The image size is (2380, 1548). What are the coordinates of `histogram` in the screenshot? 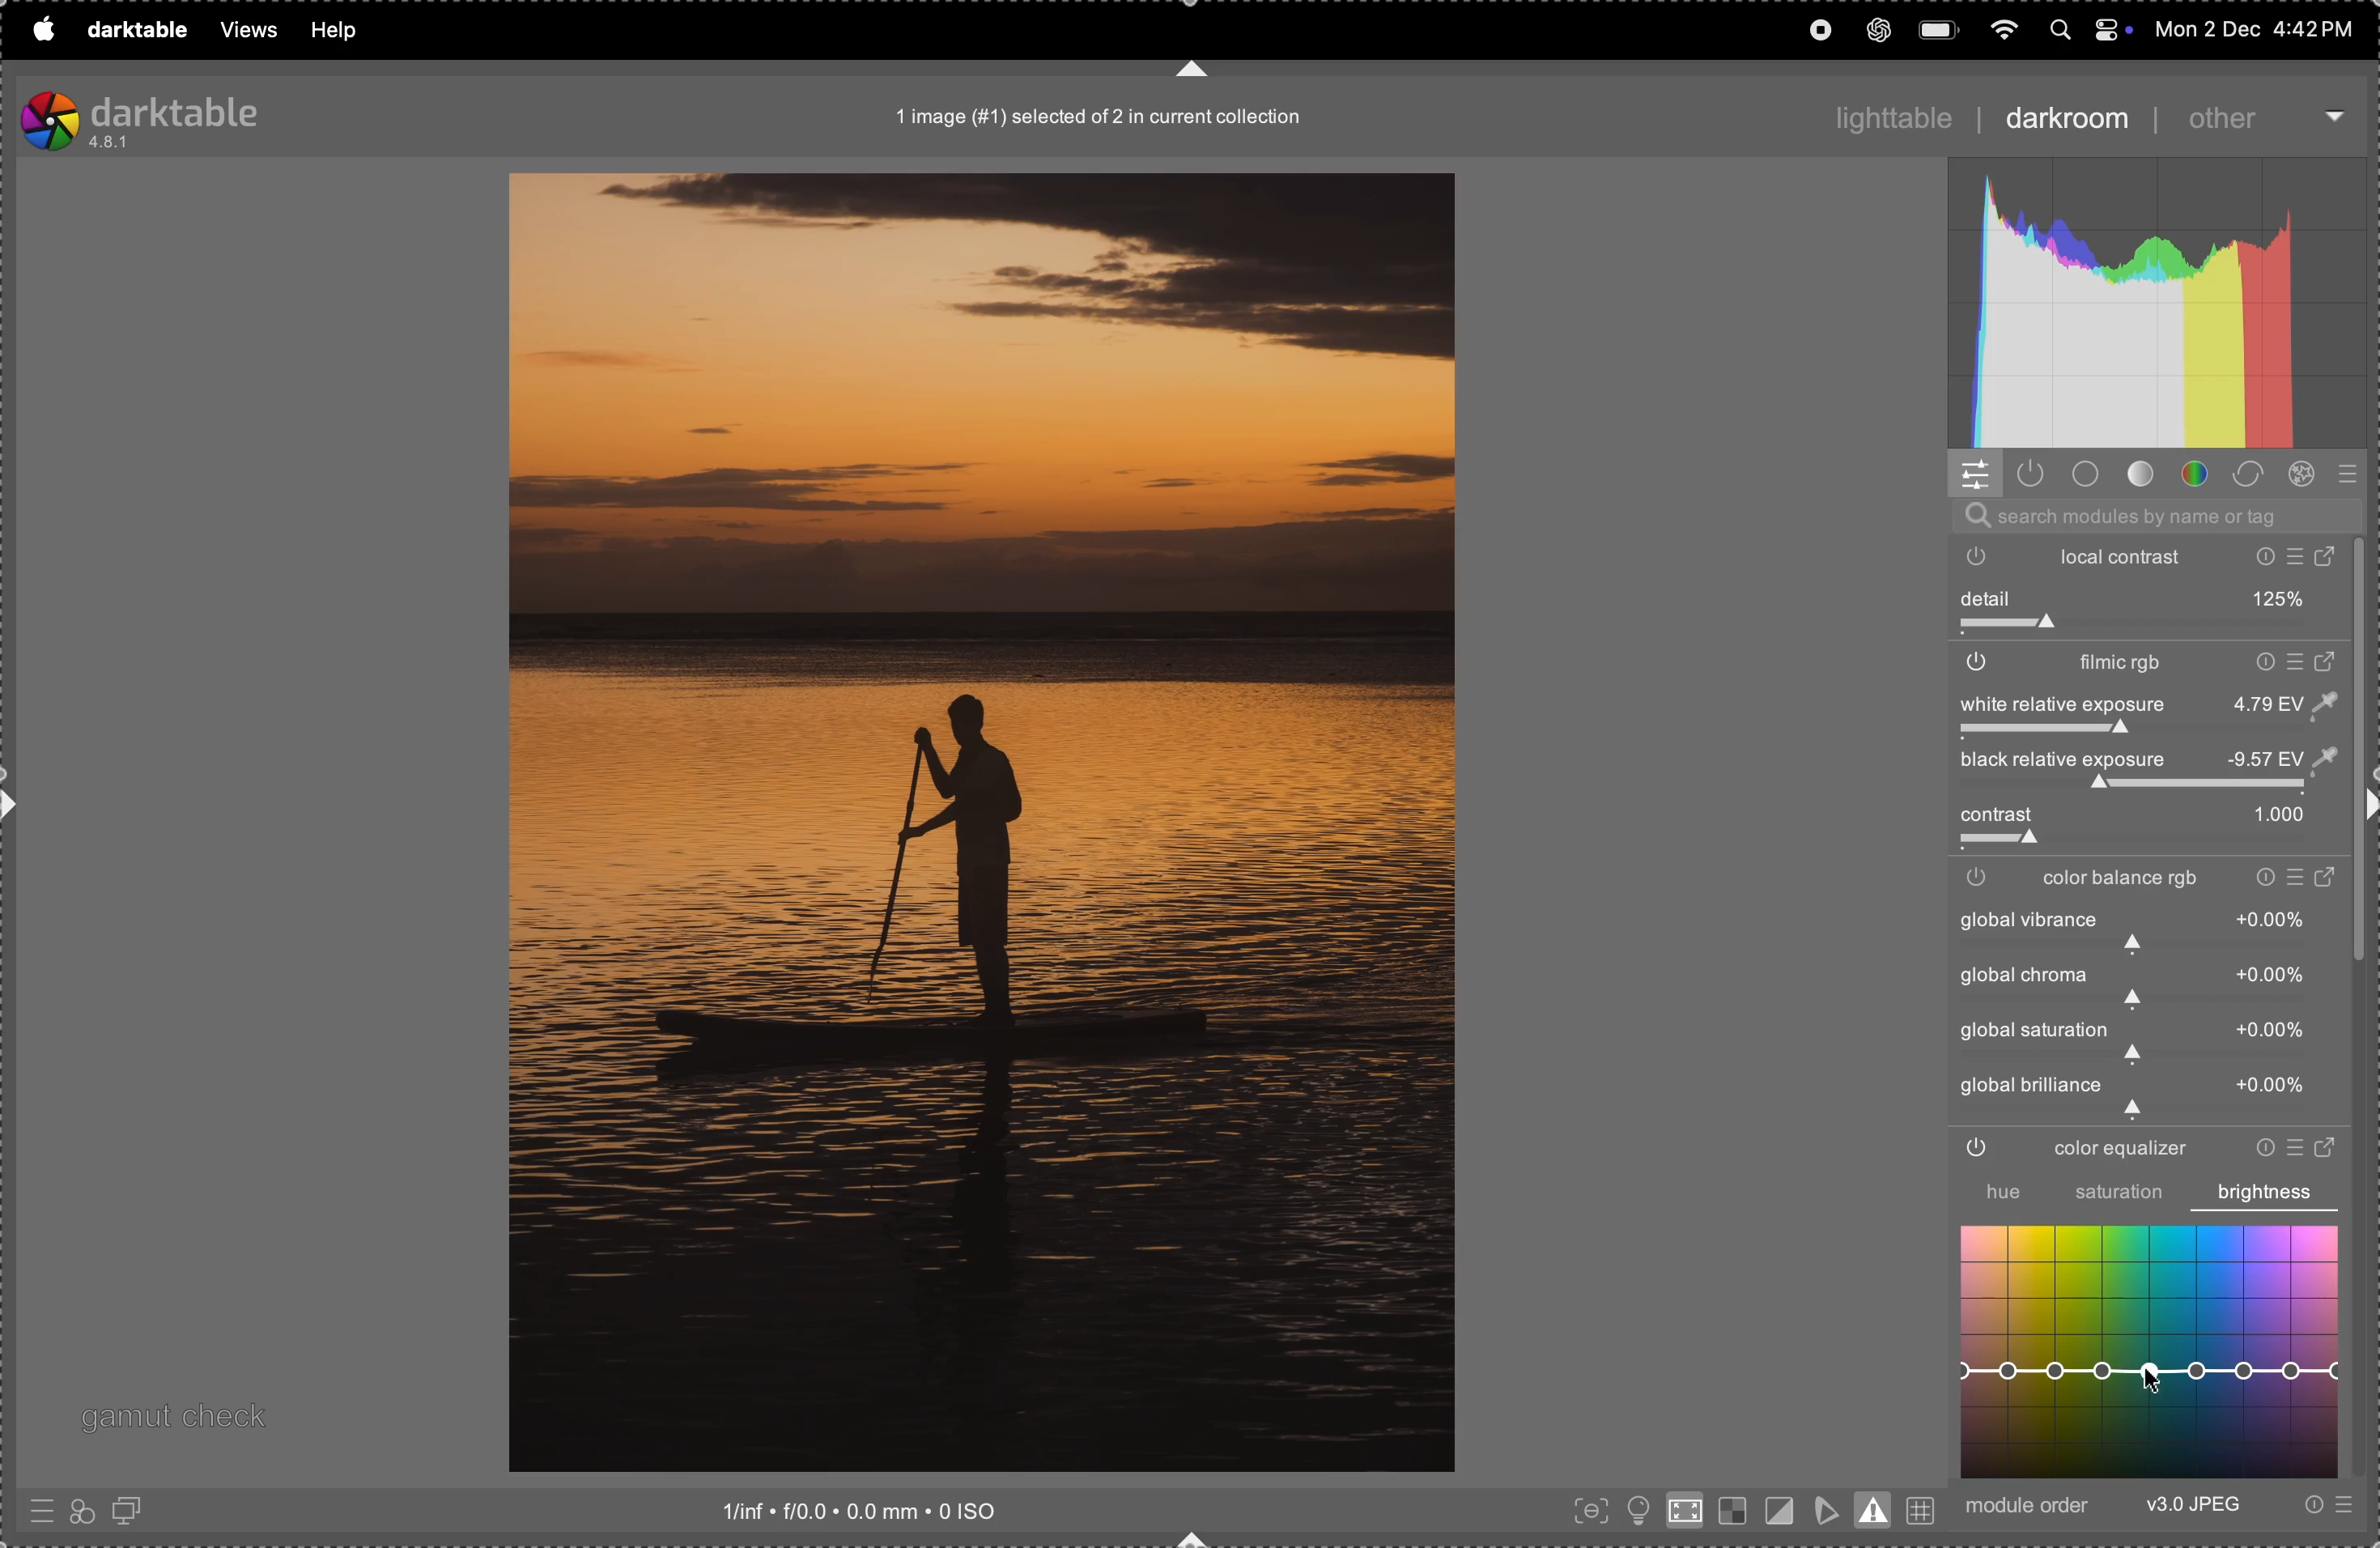 It's located at (2160, 305).